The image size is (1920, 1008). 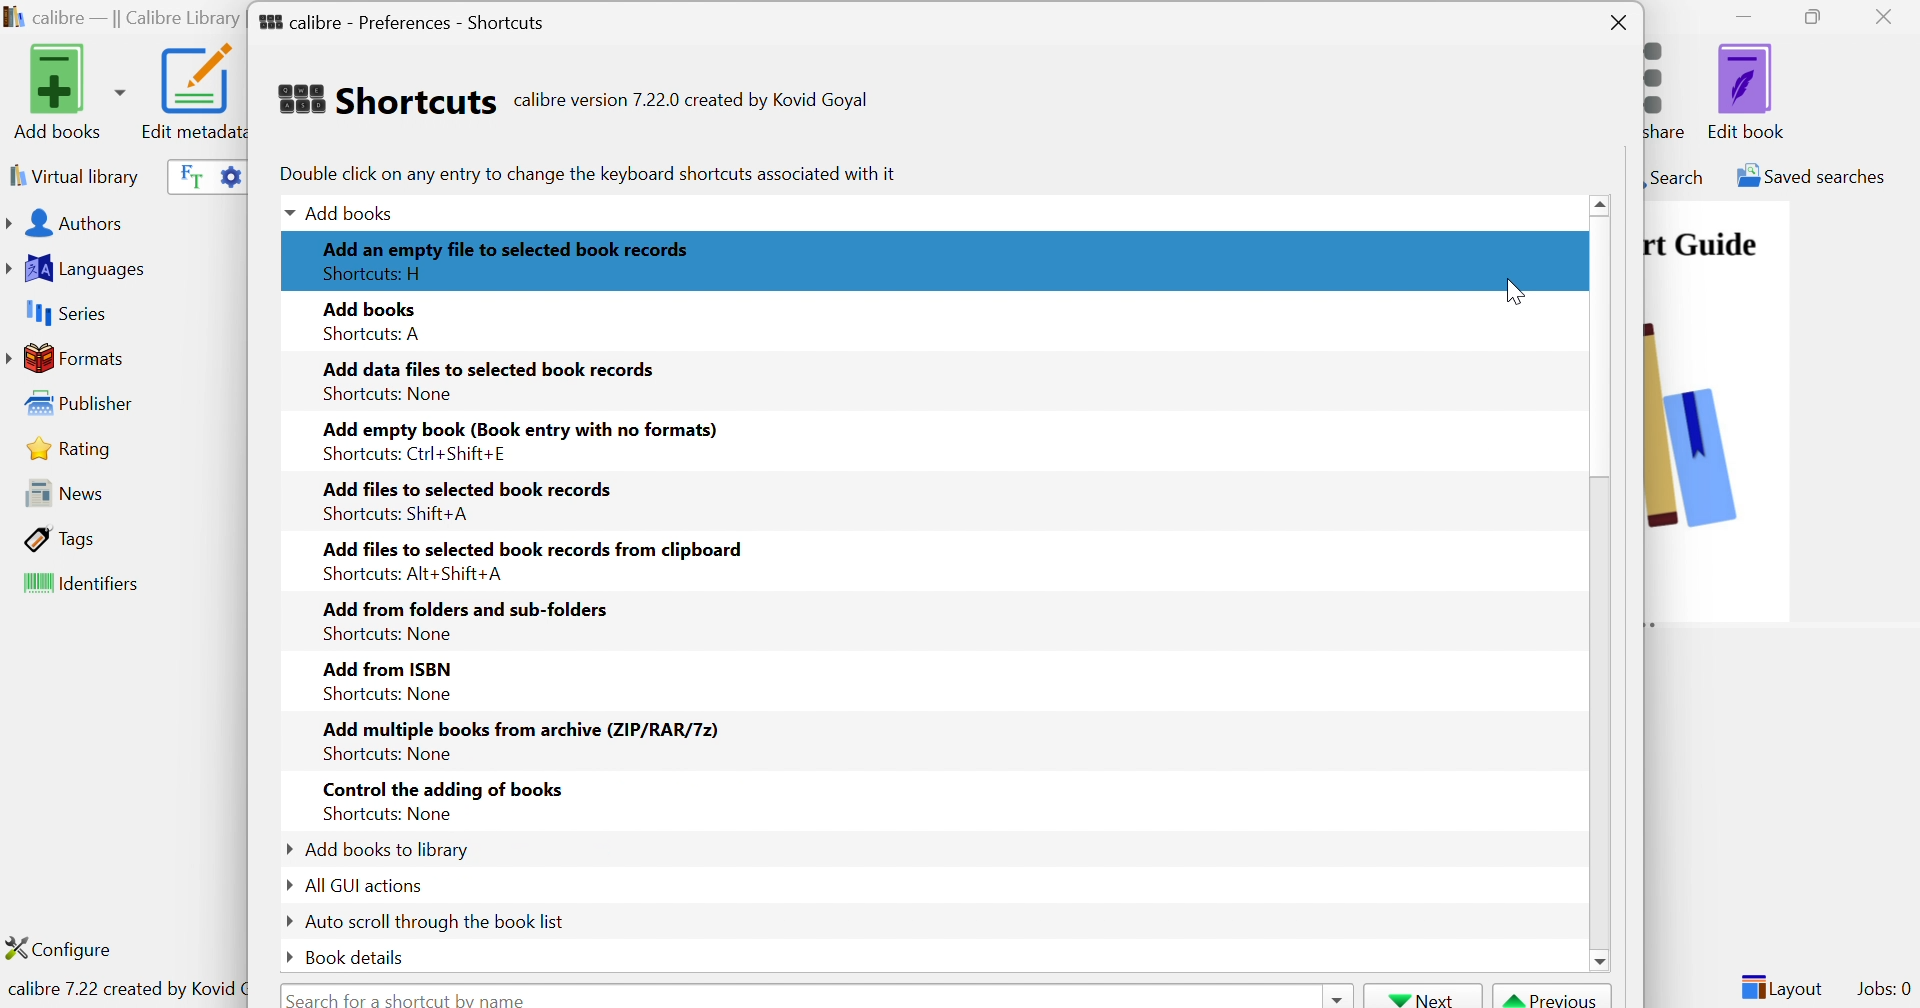 What do you see at coordinates (1423, 997) in the screenshot?
I see `Next` at bounding box center [1423, 997].